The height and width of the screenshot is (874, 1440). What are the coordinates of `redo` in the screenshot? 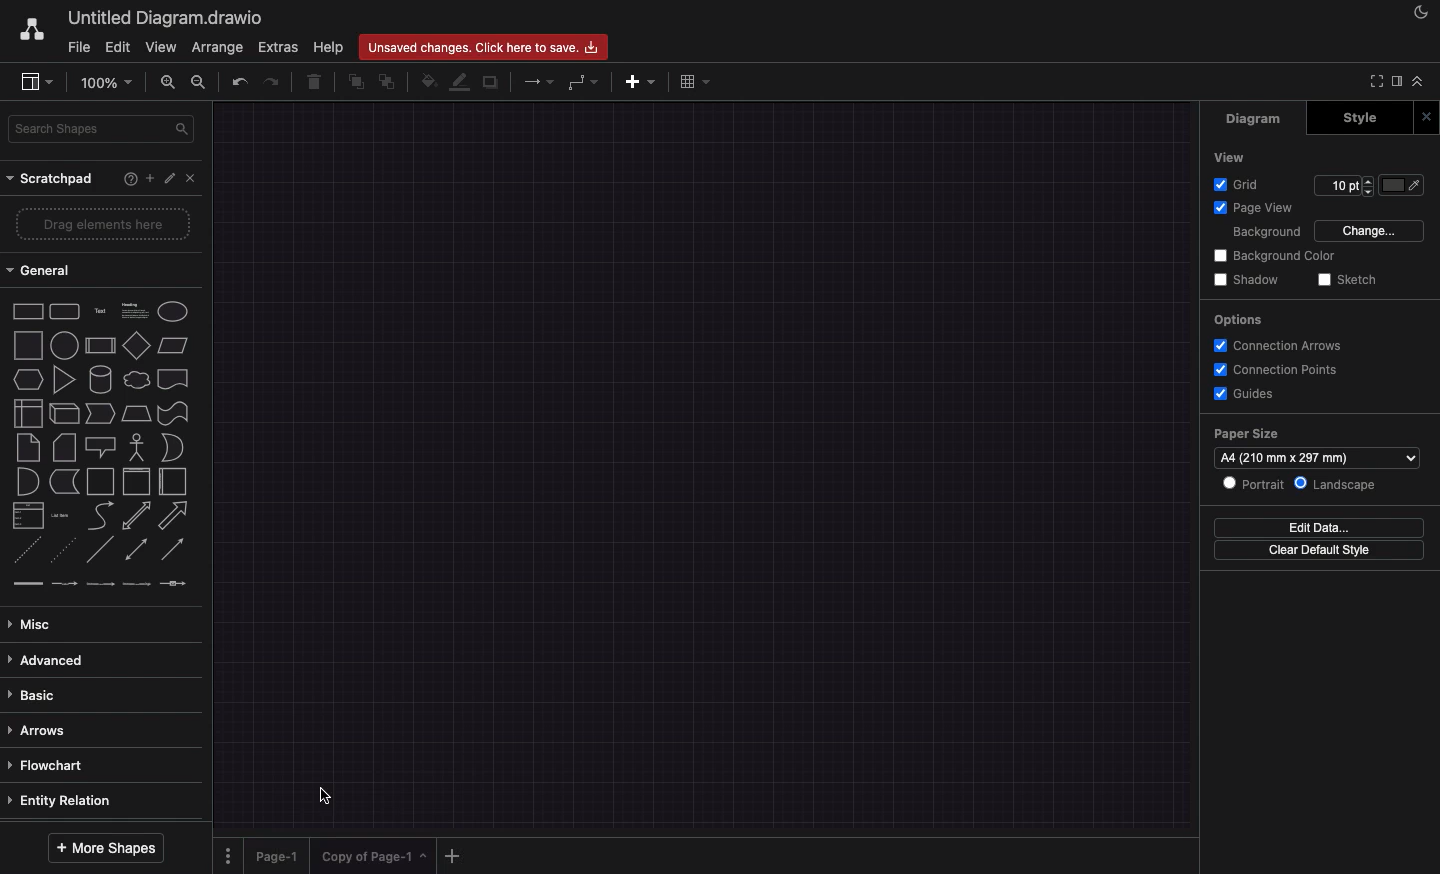 It's located at (271, 83).